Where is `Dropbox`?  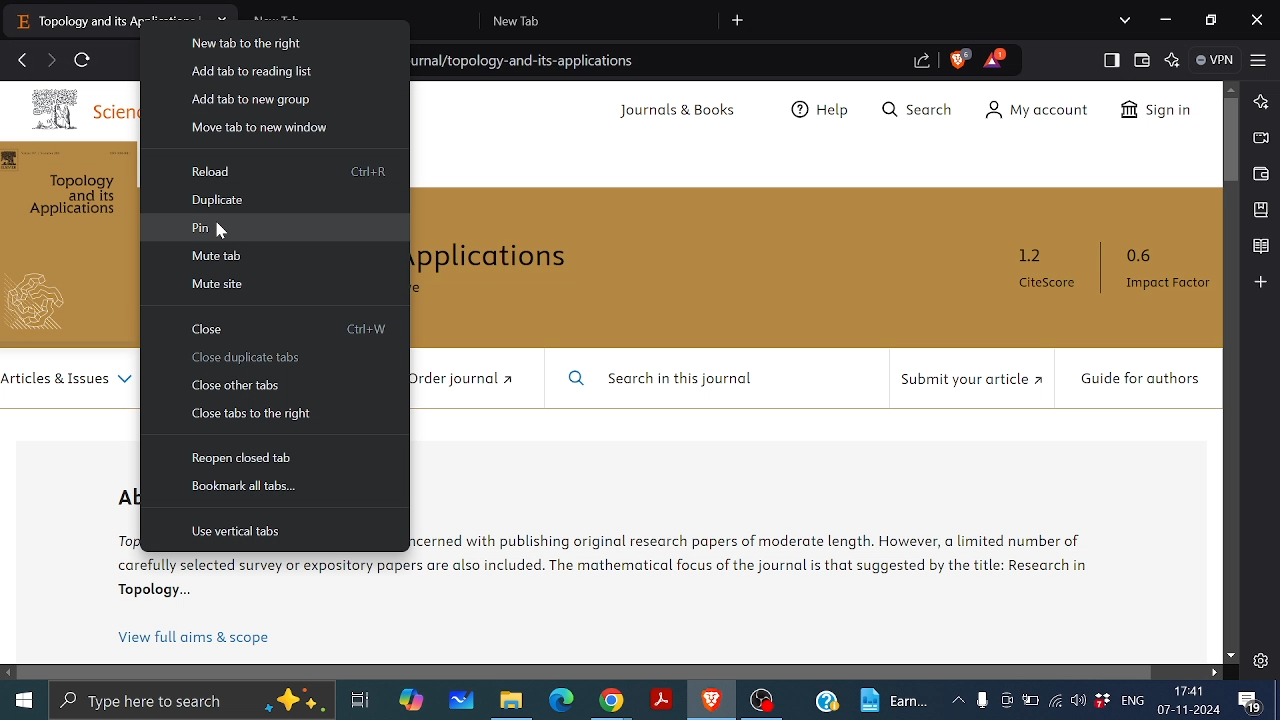
Dropbox is located at coordinates (1101, 701).